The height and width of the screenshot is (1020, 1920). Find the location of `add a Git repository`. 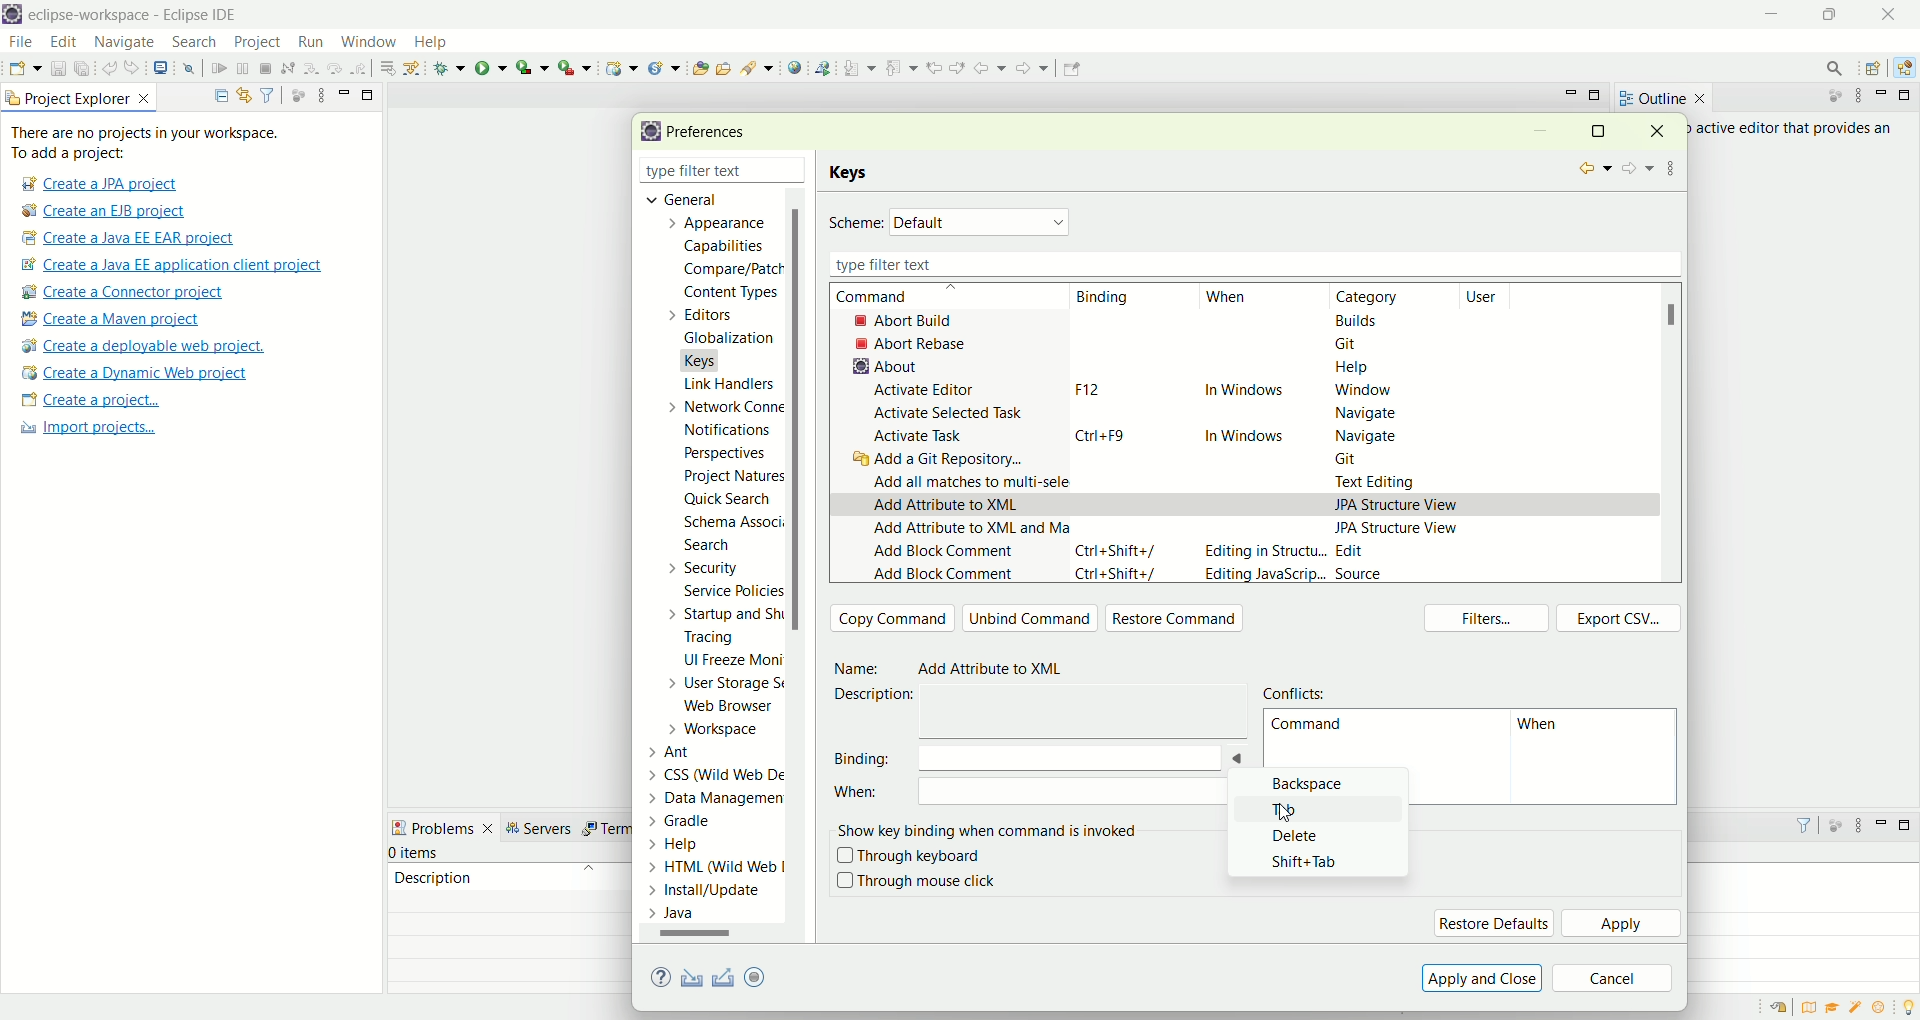

add a Git repository is located at coordinates (944, 461).